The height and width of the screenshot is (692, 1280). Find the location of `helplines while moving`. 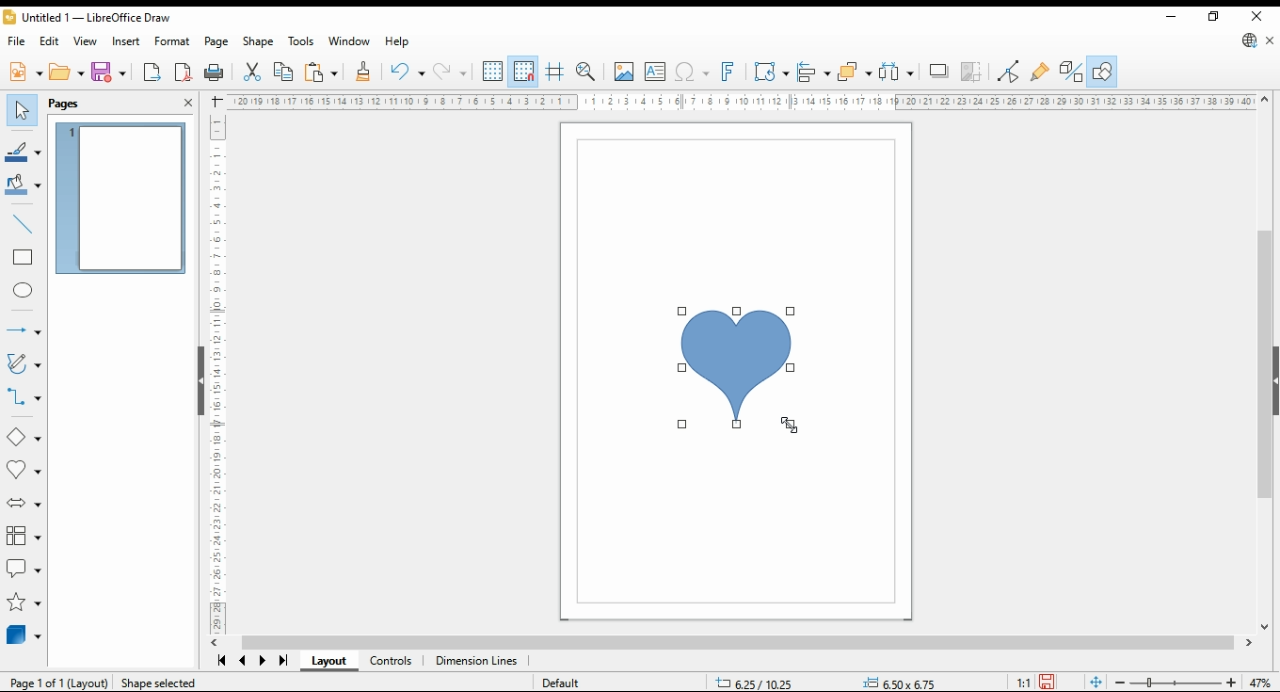

helplines while moving is located at coordinates (556, 72).